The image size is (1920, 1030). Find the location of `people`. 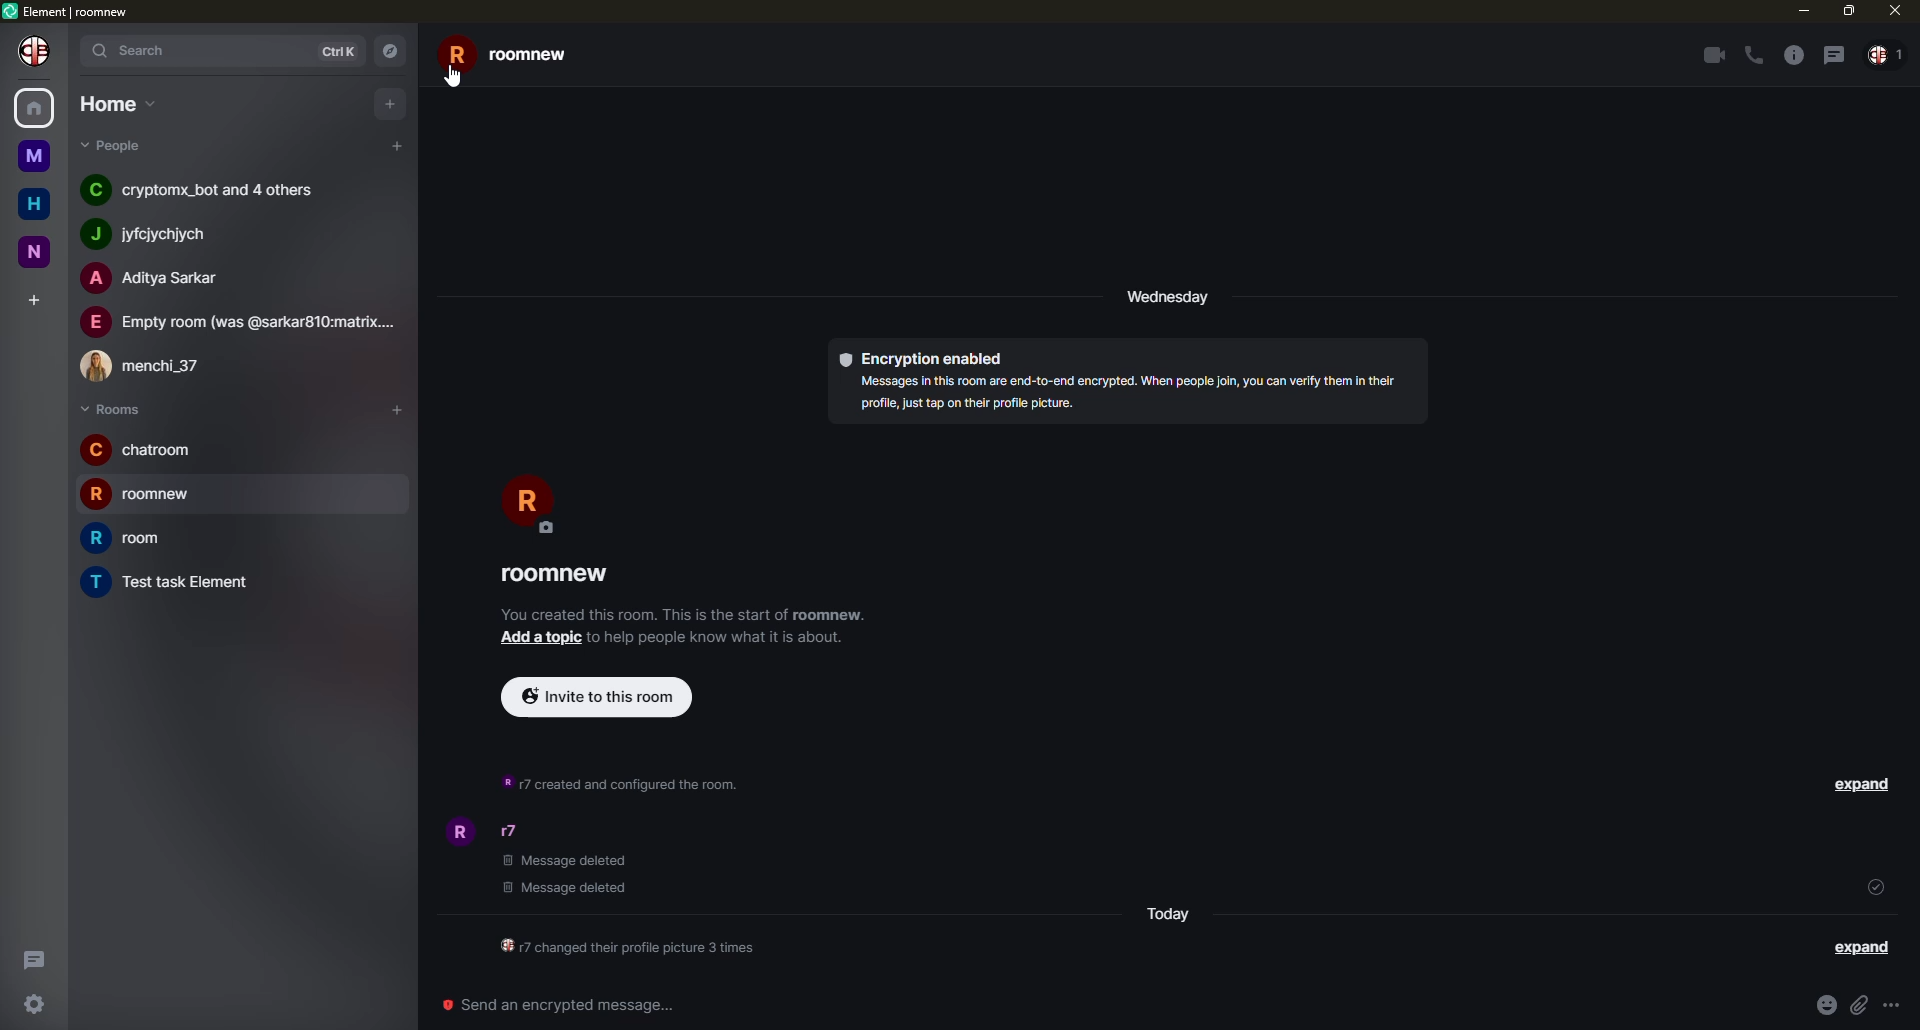

people is located at coordinates (157, 280).